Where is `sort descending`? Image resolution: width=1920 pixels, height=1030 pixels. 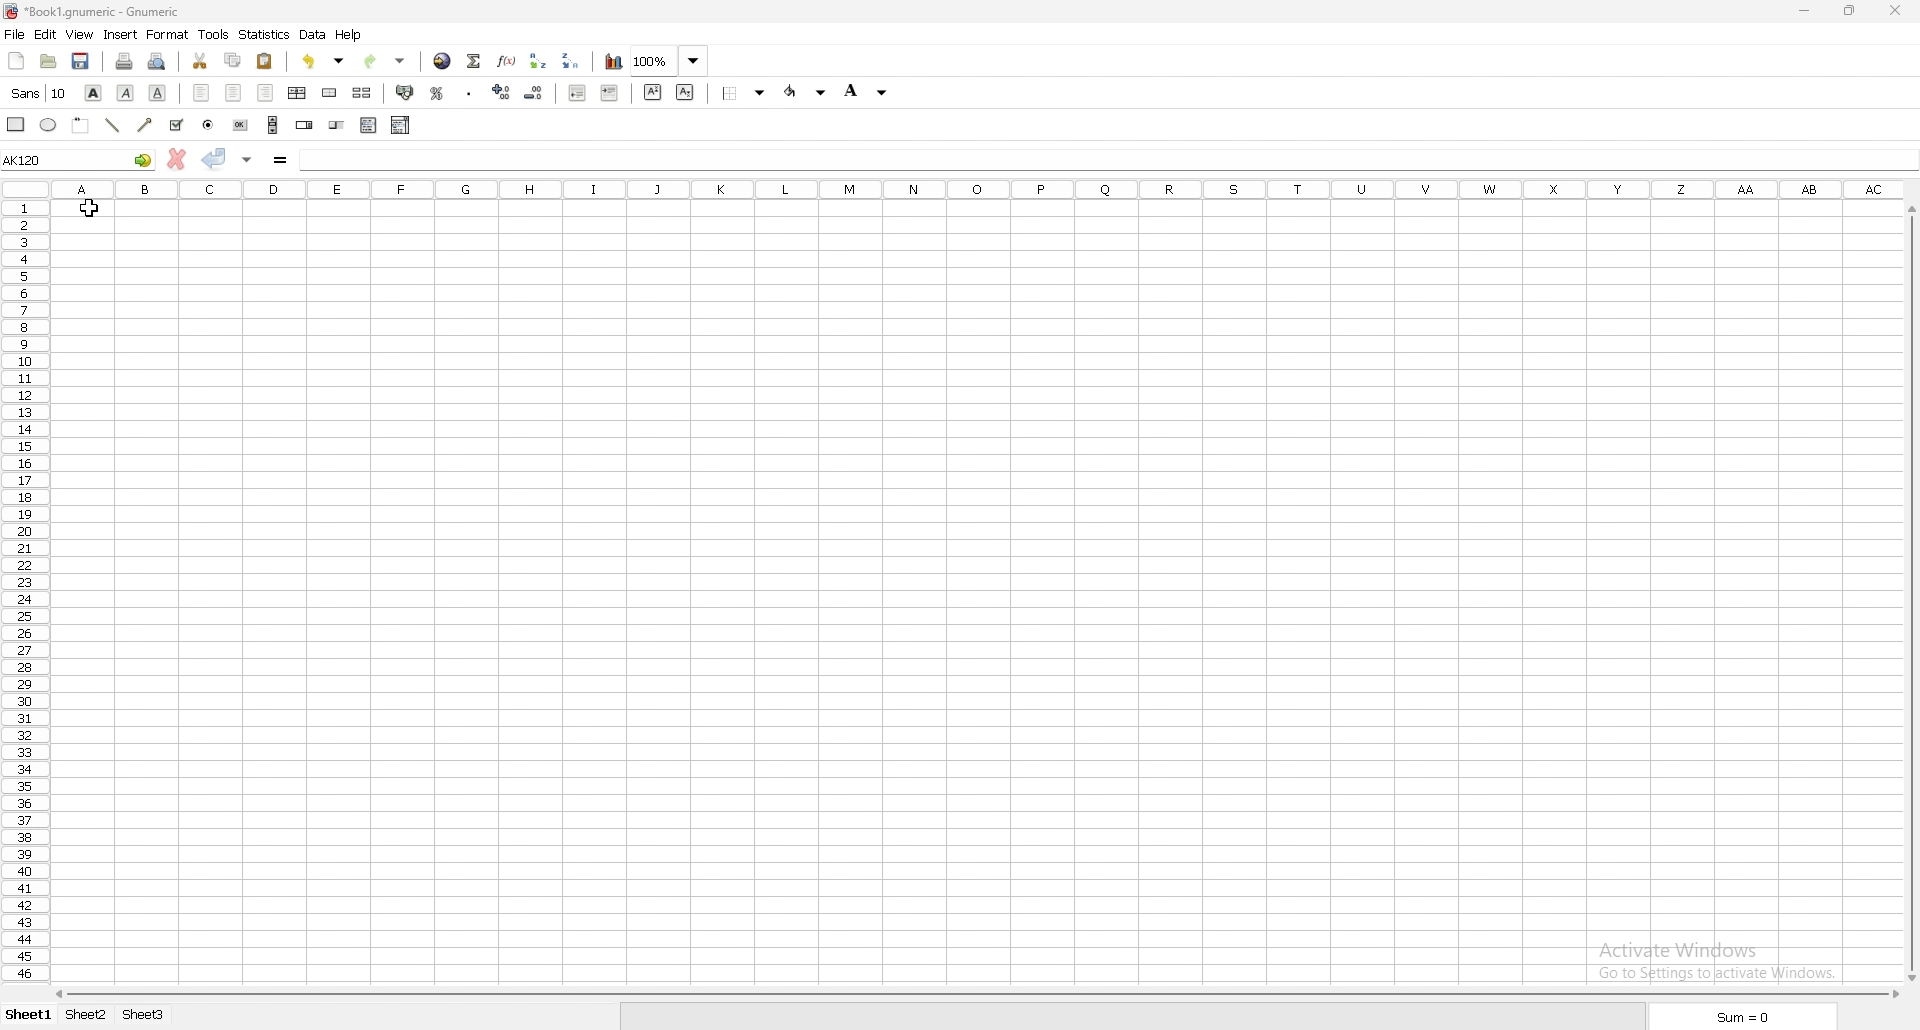
sort descending is located at coordinates (570, 60).